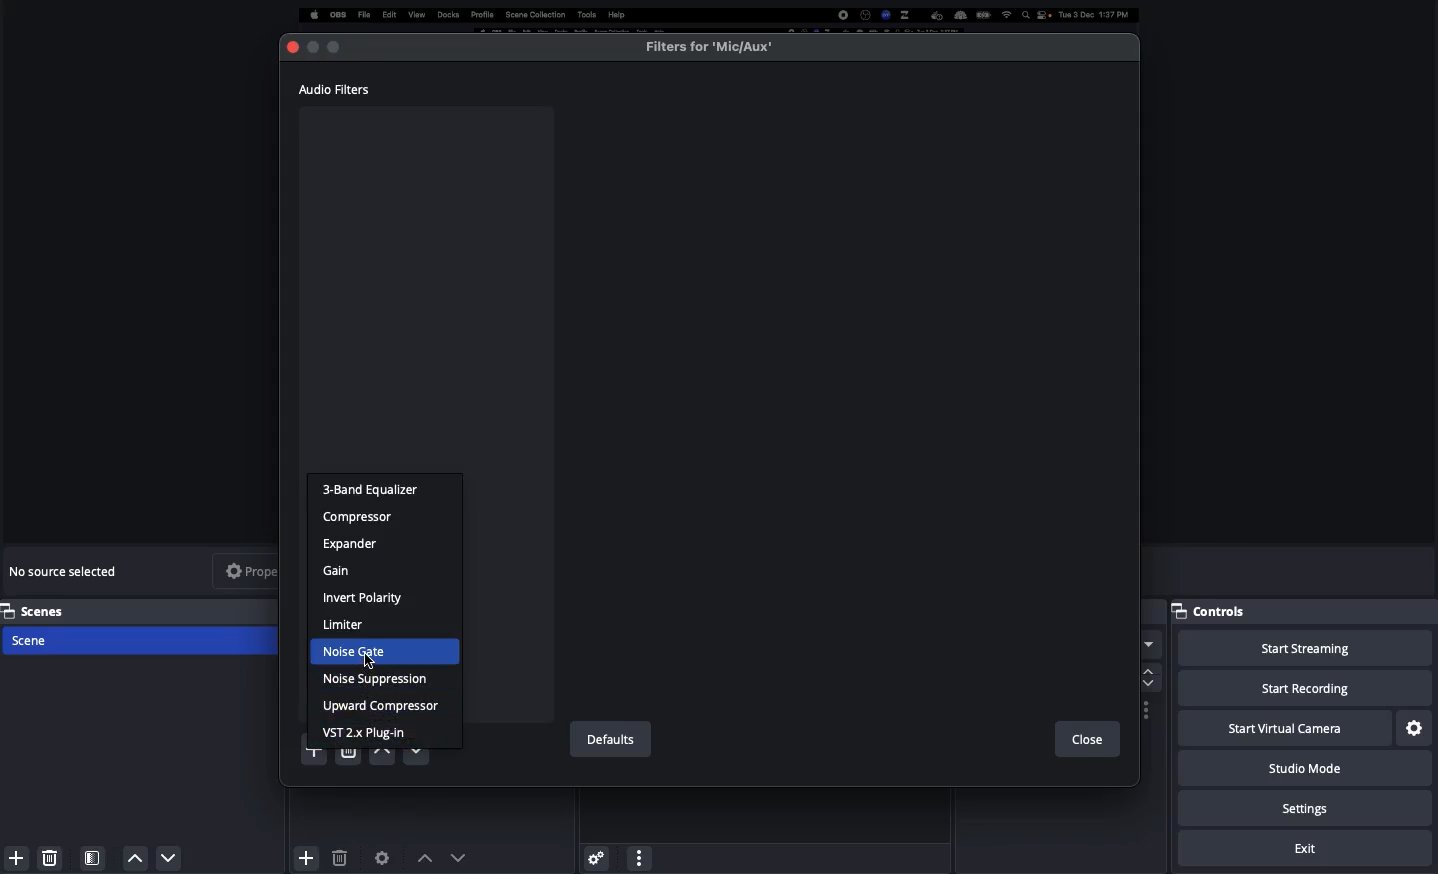 This screenshot has height=874, width=1438. I want to click on Delete, so click(347, 756).